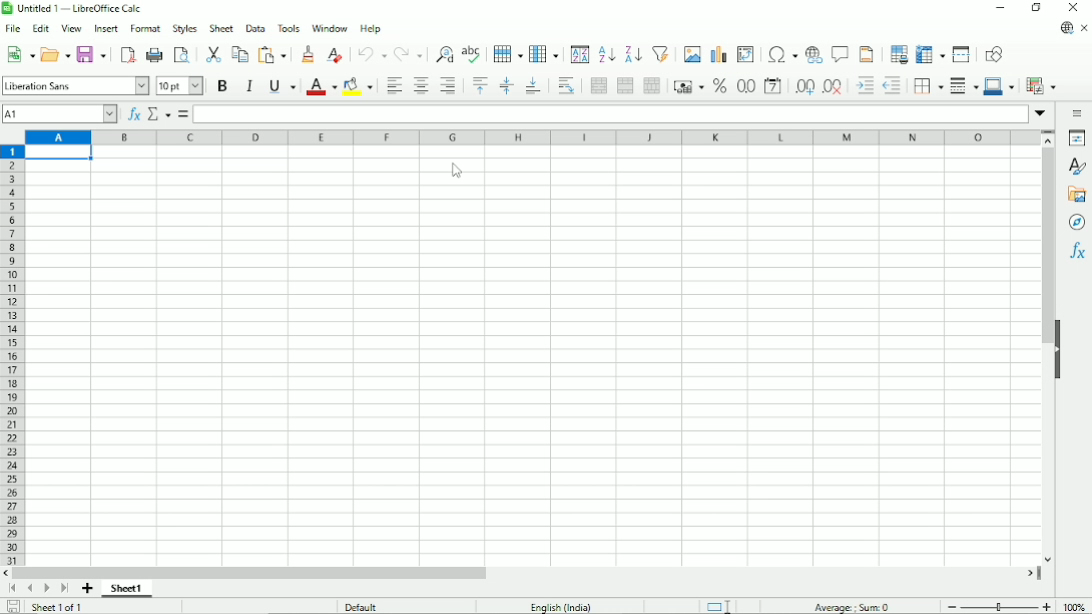 This screenshot has width=1092, height=614. What do you see at coordinates (999, 86) in the screenshot?
I see `Border color` at bounding box center [999, 86].